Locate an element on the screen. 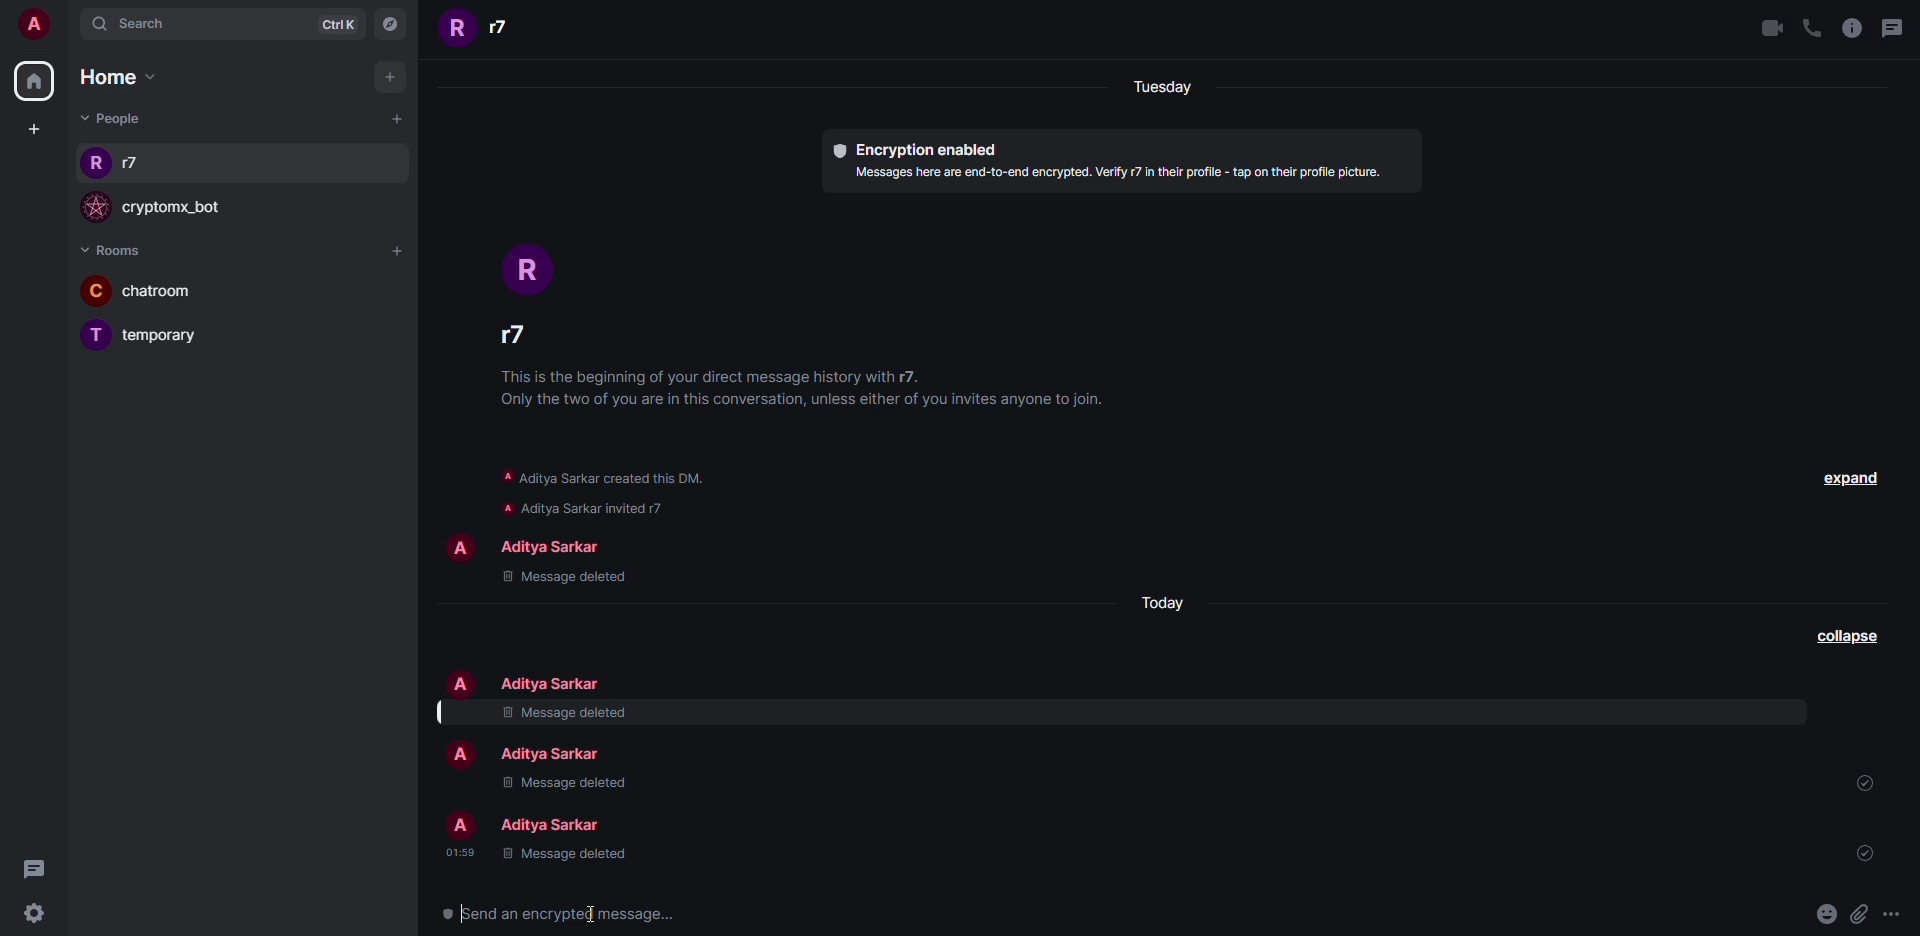 Image resolution: width=1920 pixels, height=936 pixels. expand is located at coordinates (1850, 475).